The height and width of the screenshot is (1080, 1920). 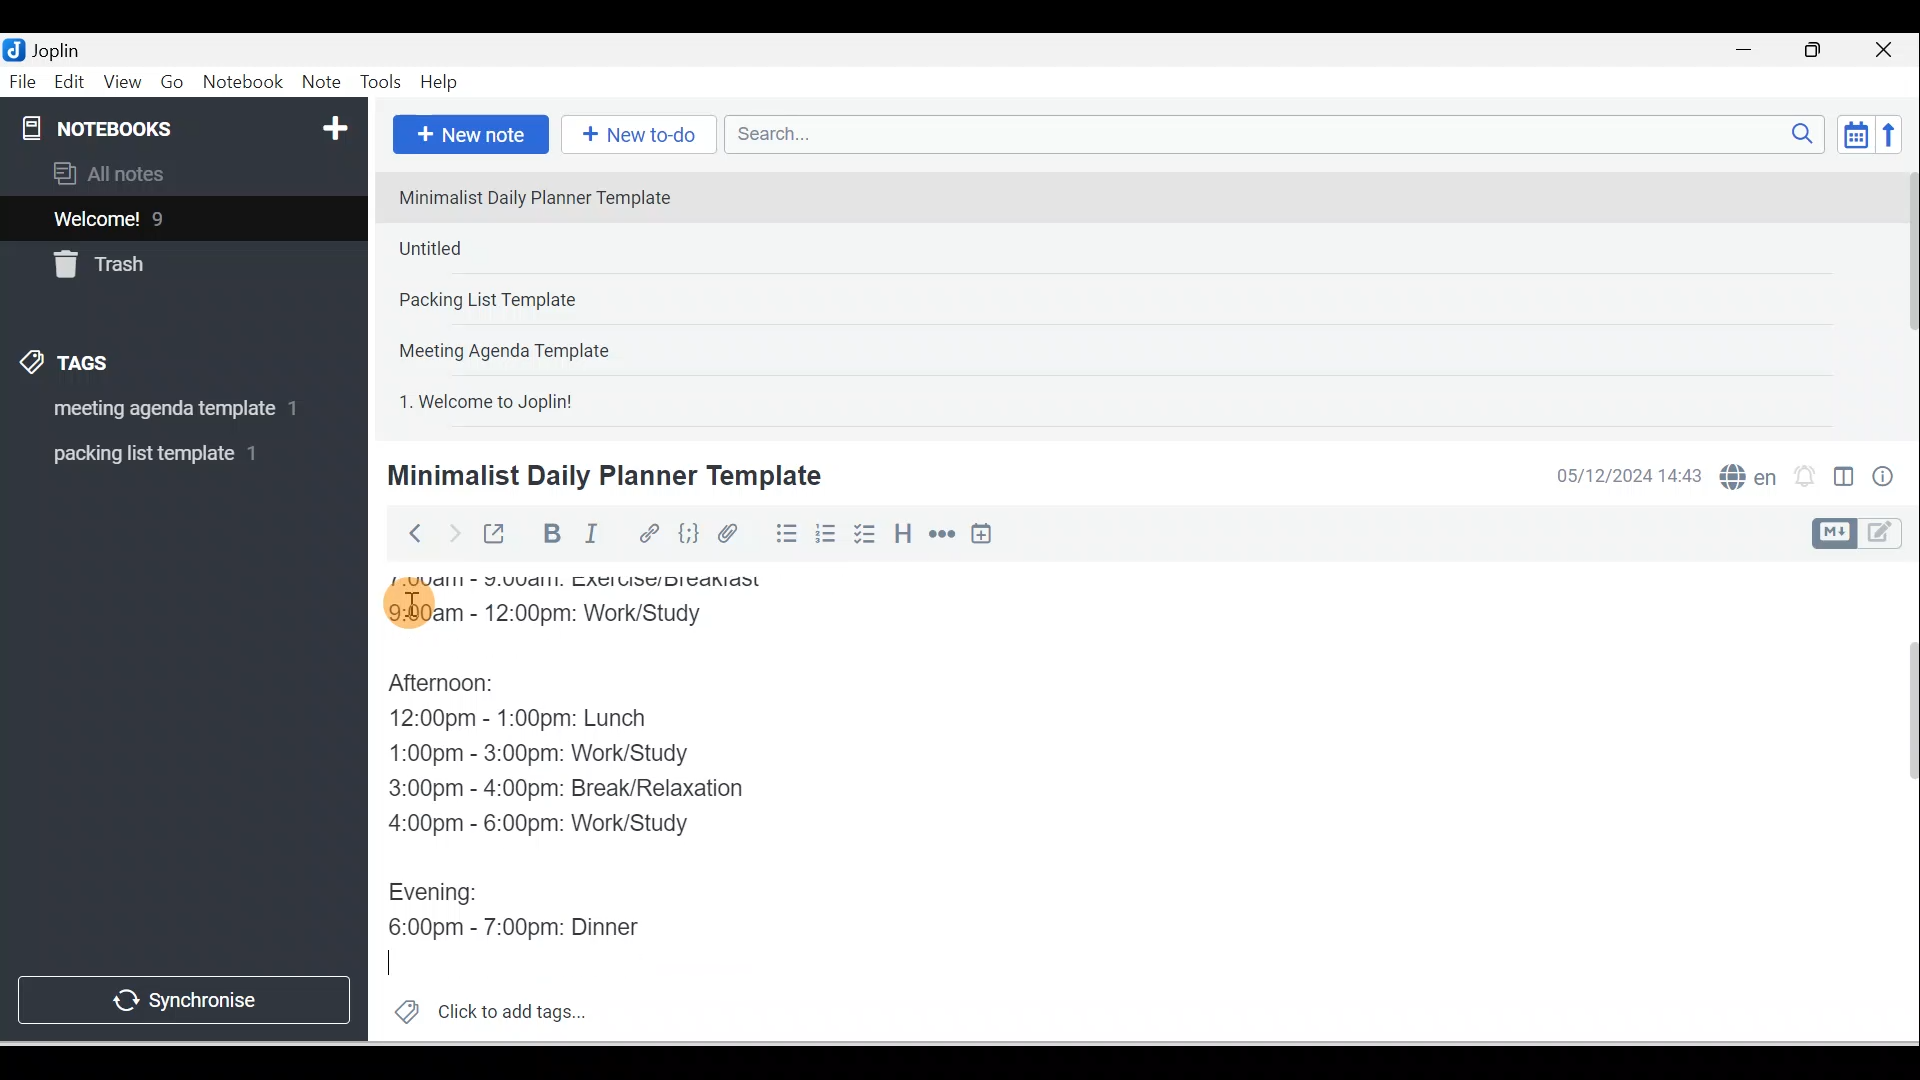 What do you see at coordinates (826, 533) in the screenshot?
I see `Numbered list` at bounding box center [826, 533].